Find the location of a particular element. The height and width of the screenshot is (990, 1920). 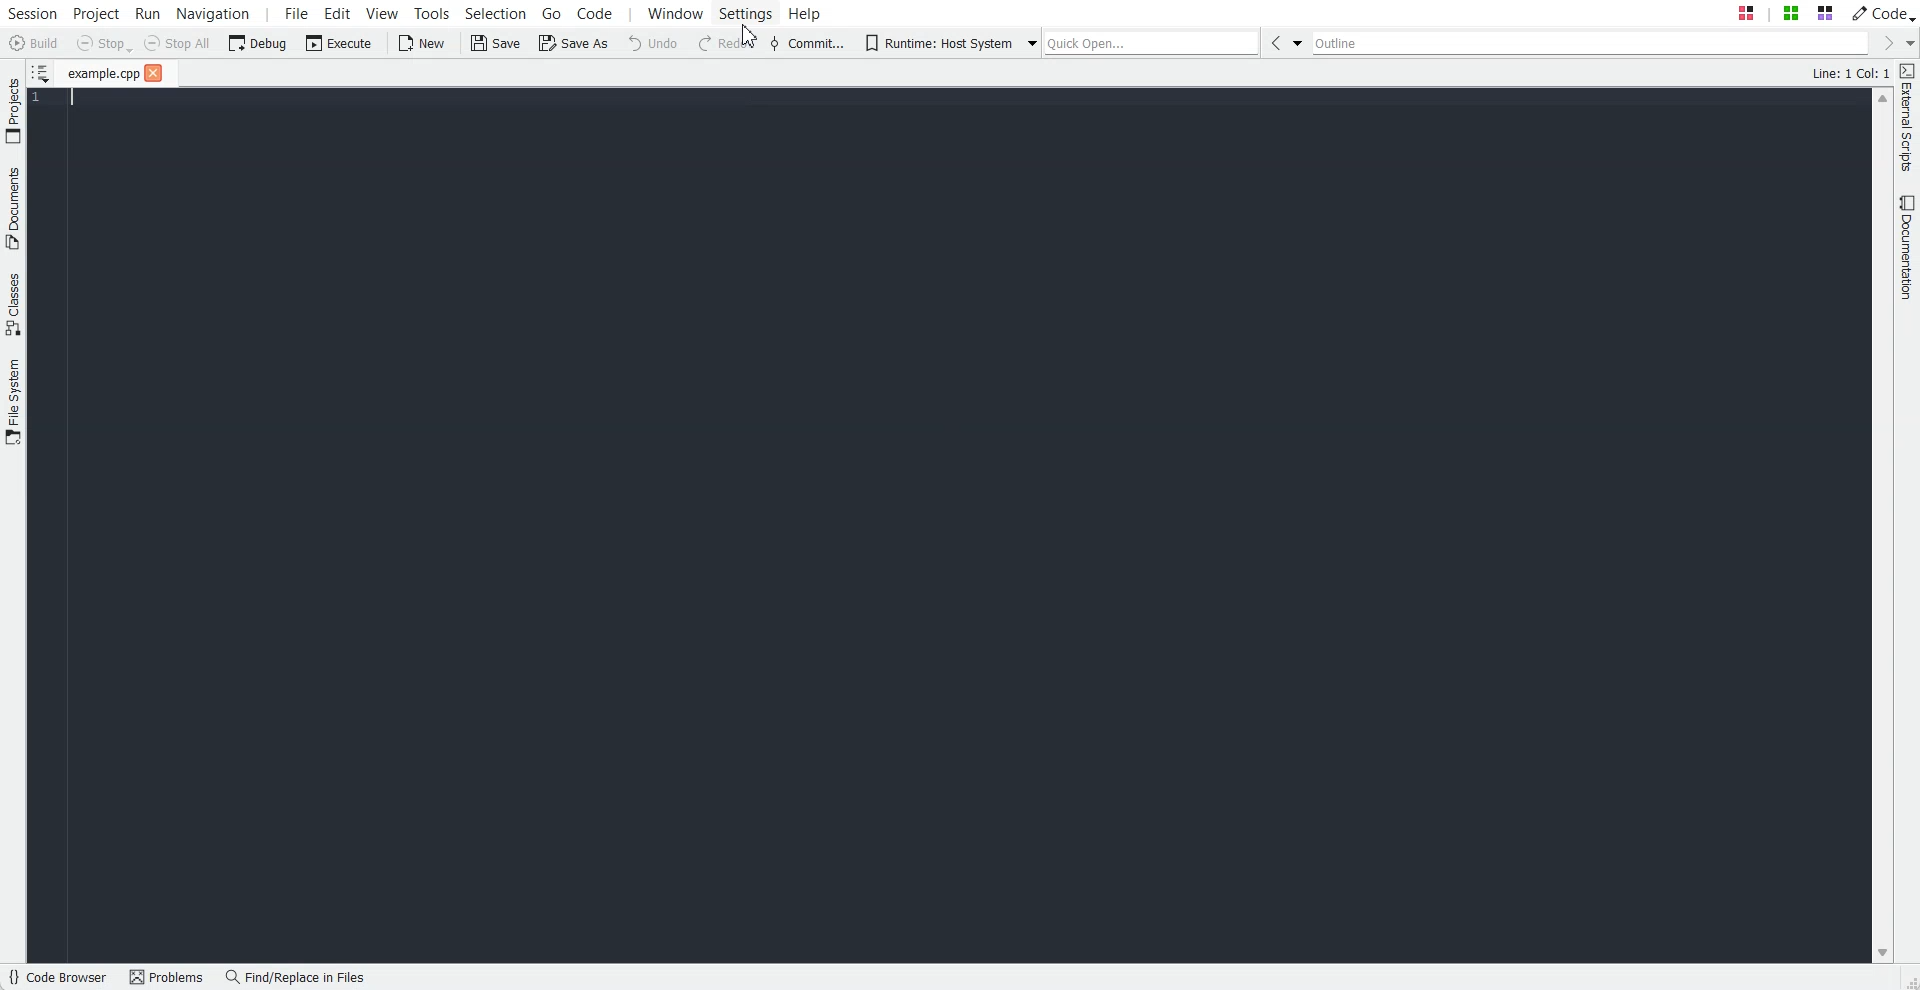

Build is located at coordinates (32, 42).